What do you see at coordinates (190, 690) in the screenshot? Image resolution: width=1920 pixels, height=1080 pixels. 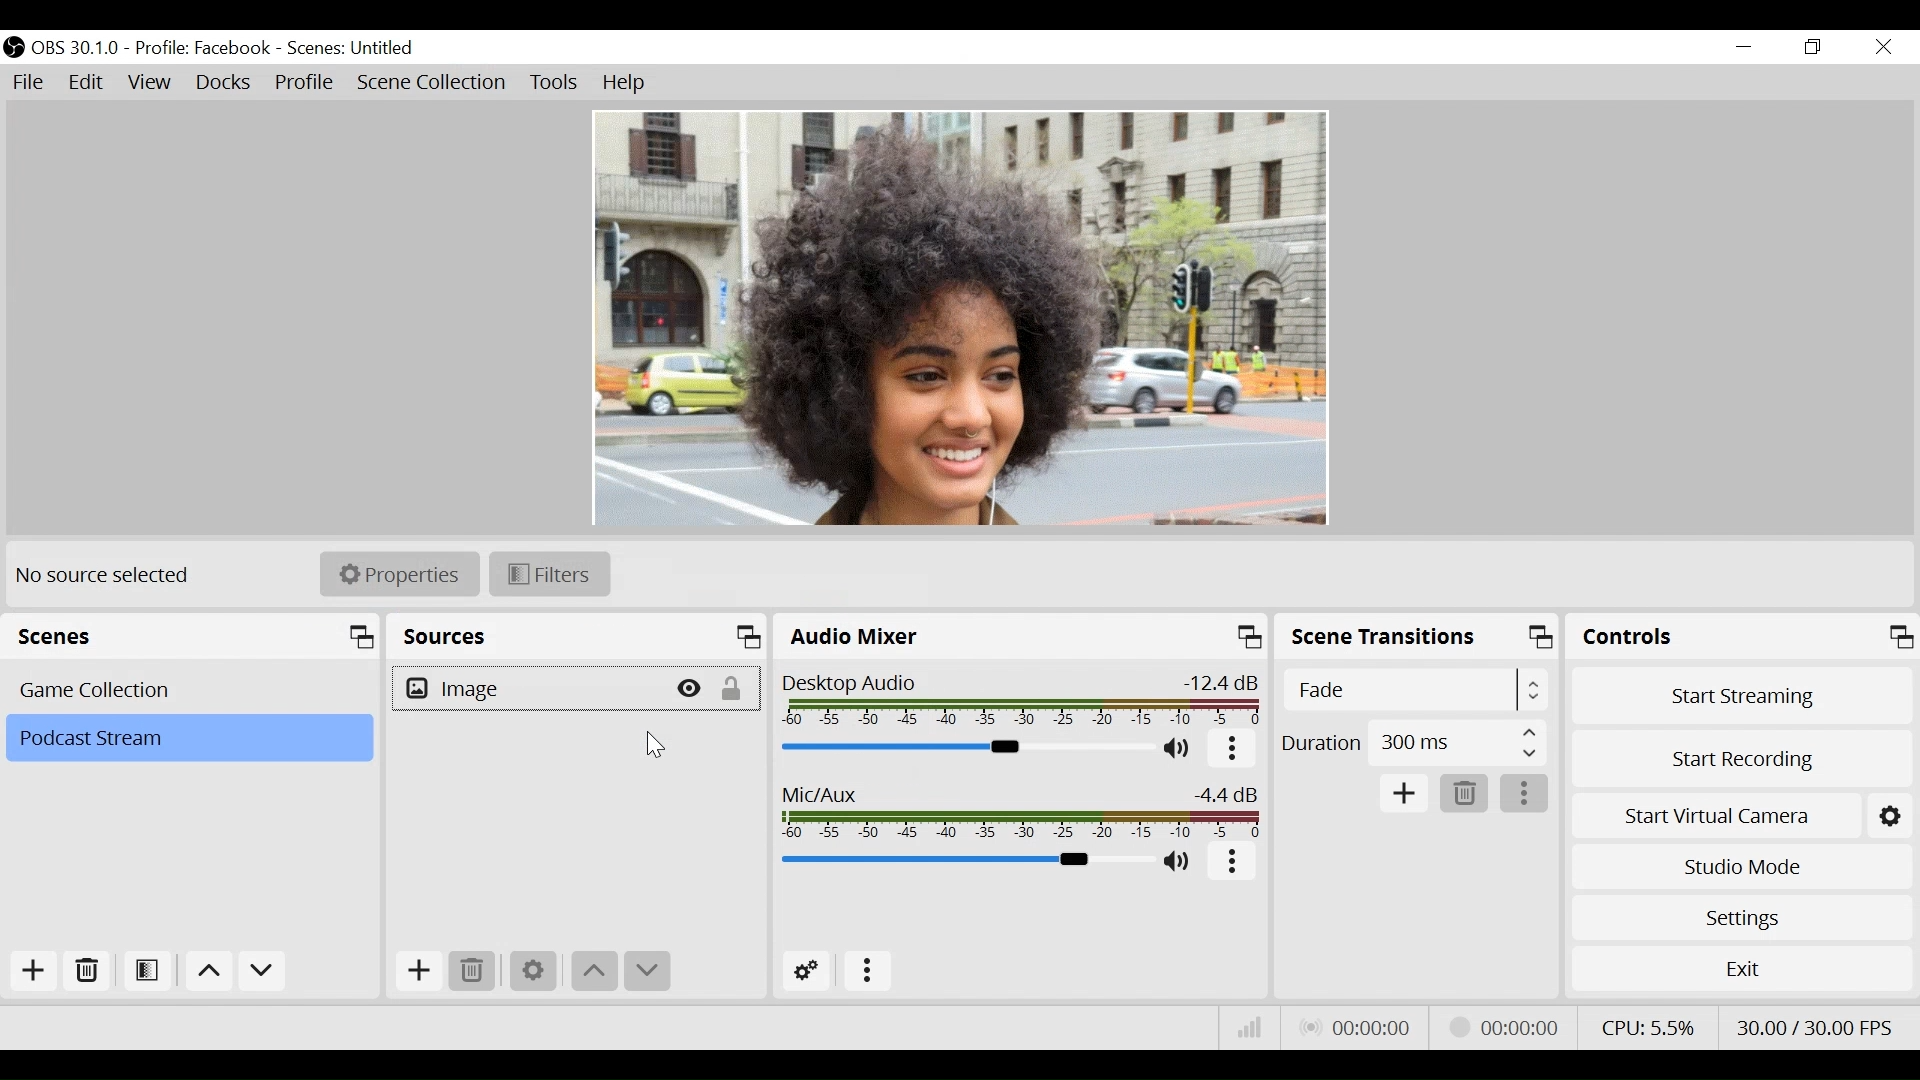 I see `Scene` at bounding box center [190, 690].